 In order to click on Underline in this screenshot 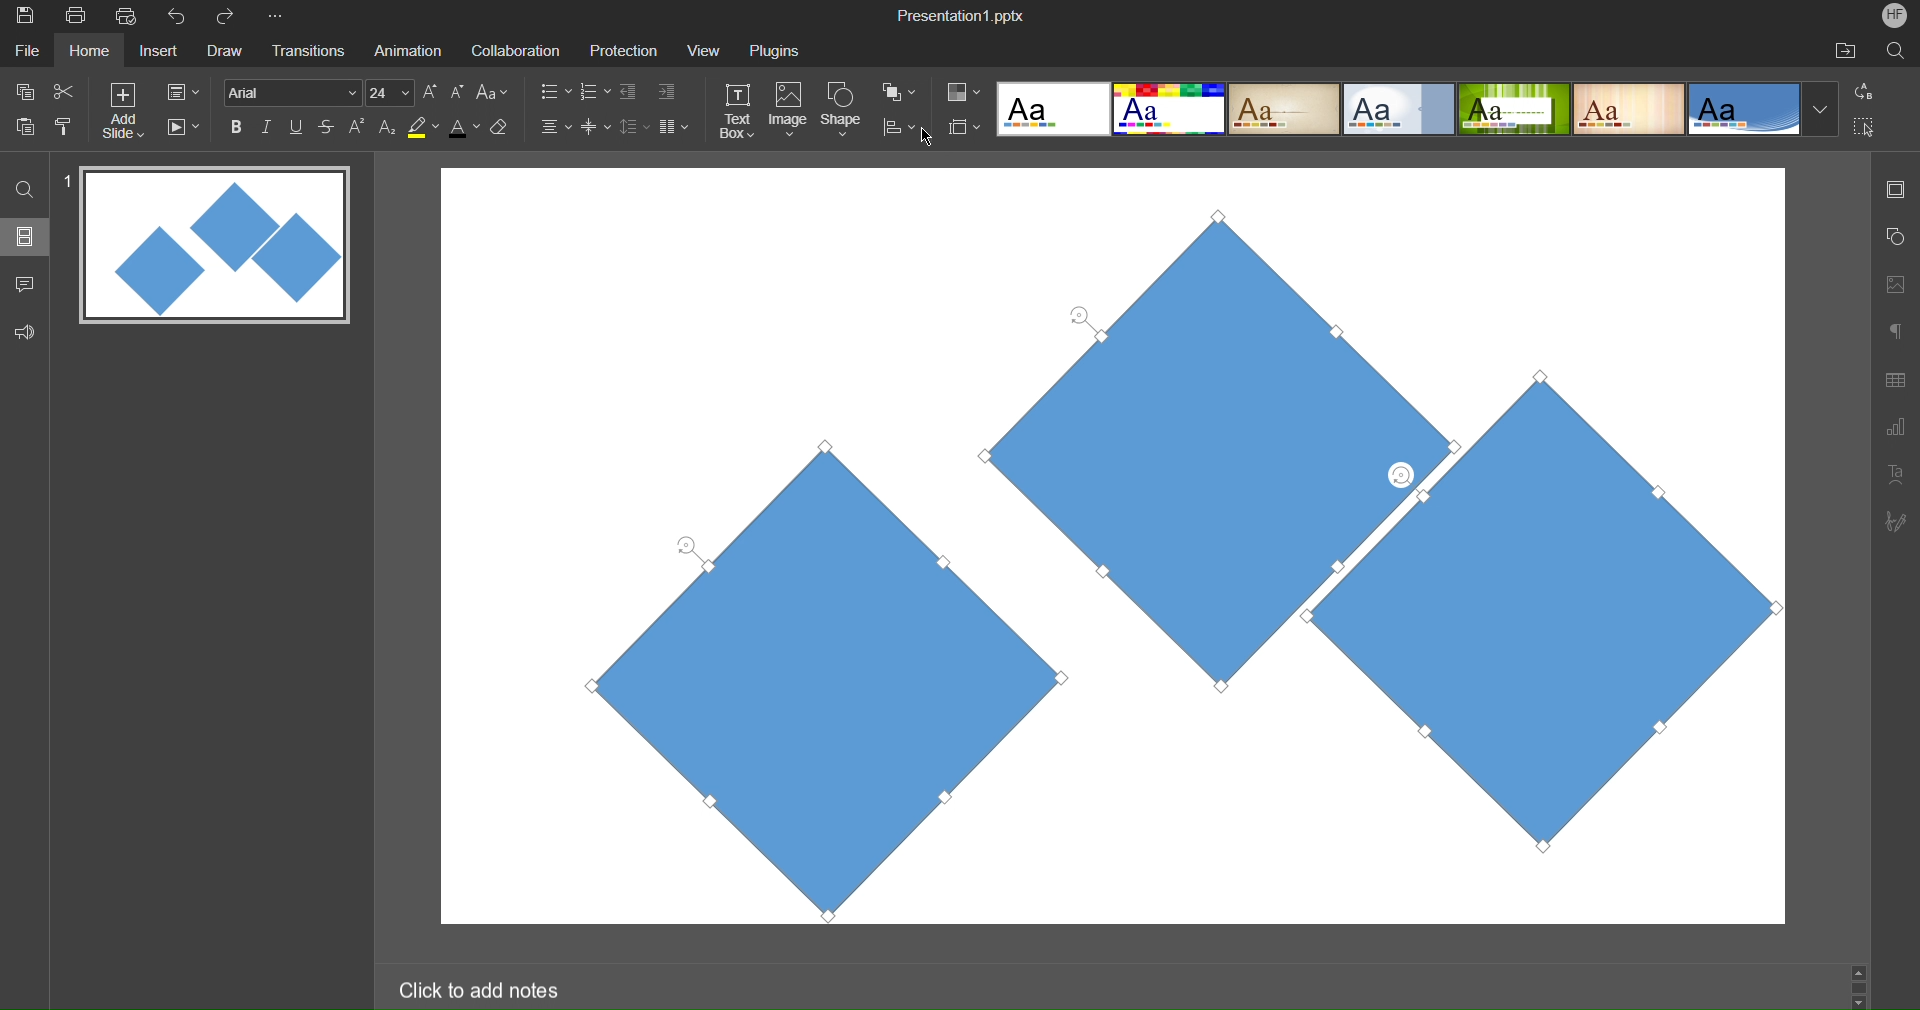, I will do `click(297, 127)`.